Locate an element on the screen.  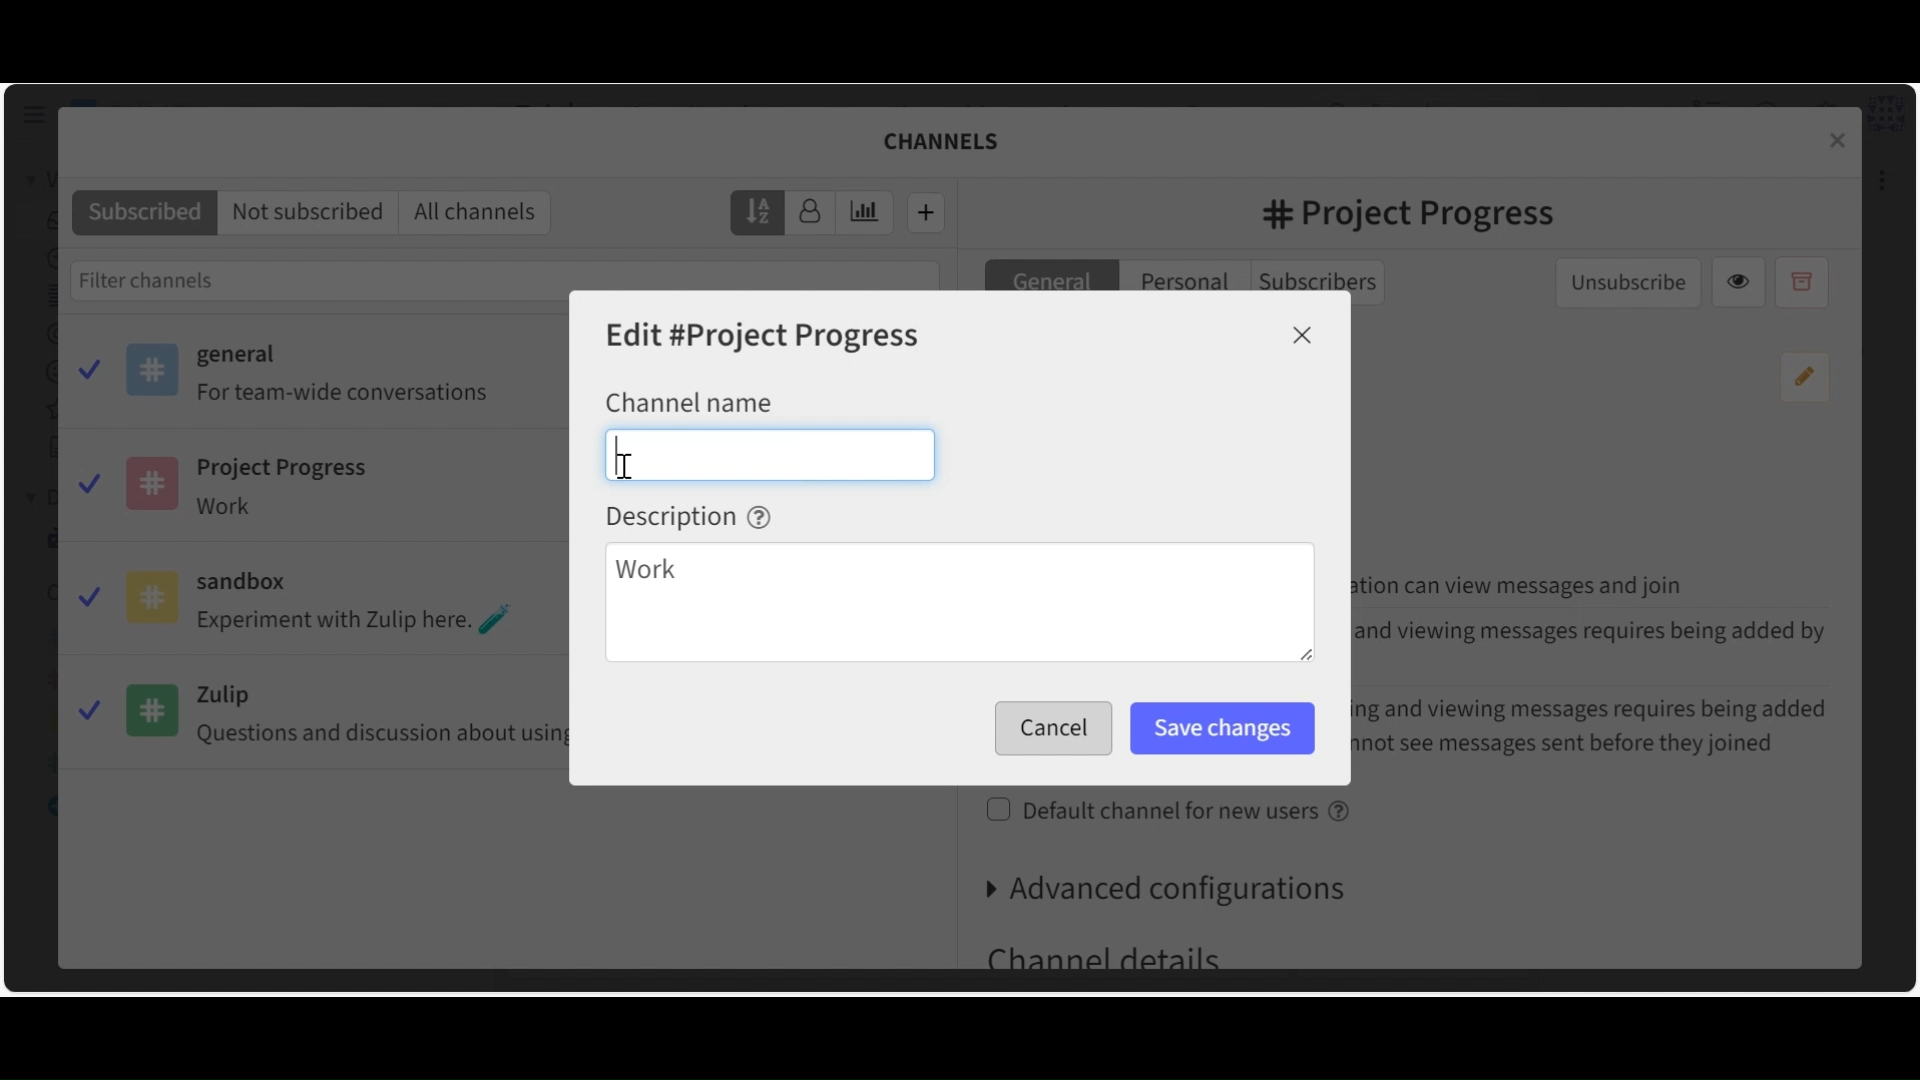
Edit Channel is located at coordinates (765, 337).